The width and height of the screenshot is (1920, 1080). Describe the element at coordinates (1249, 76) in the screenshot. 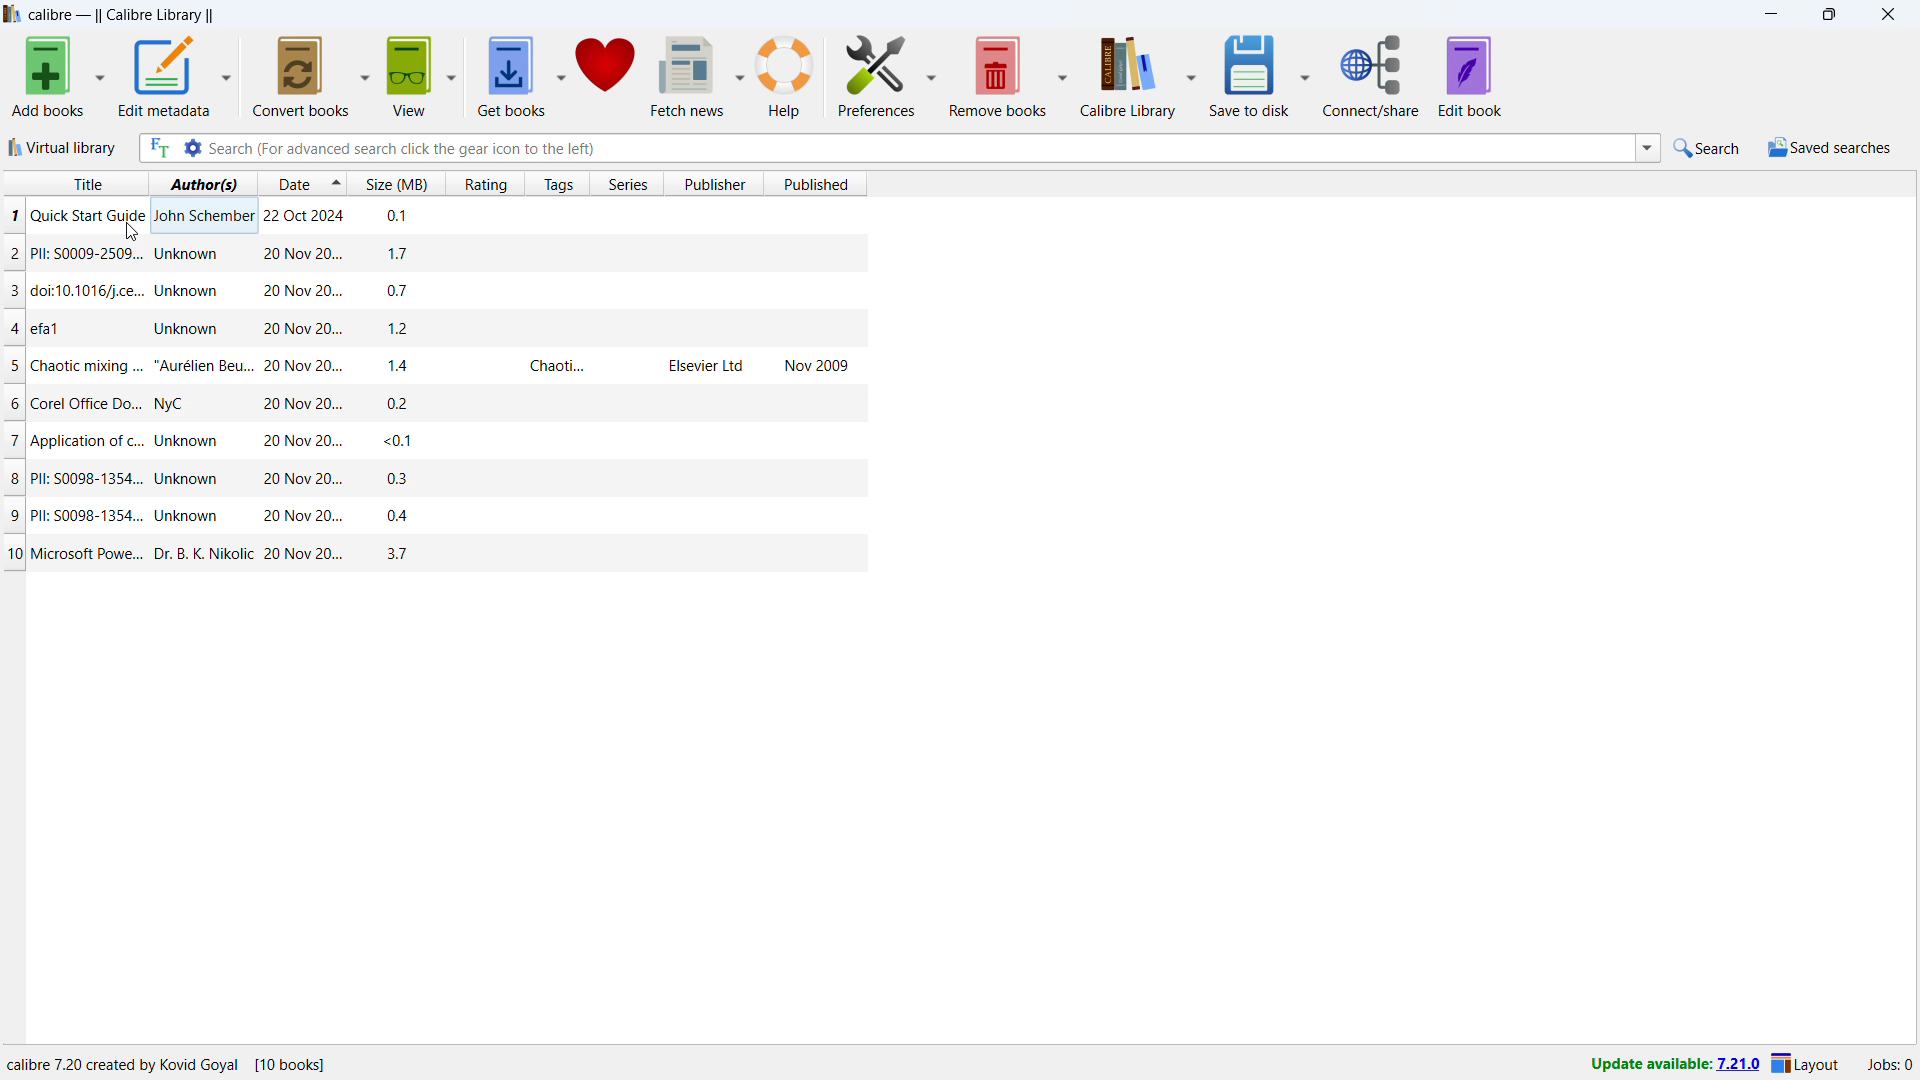

I see `save to disk` at that location.